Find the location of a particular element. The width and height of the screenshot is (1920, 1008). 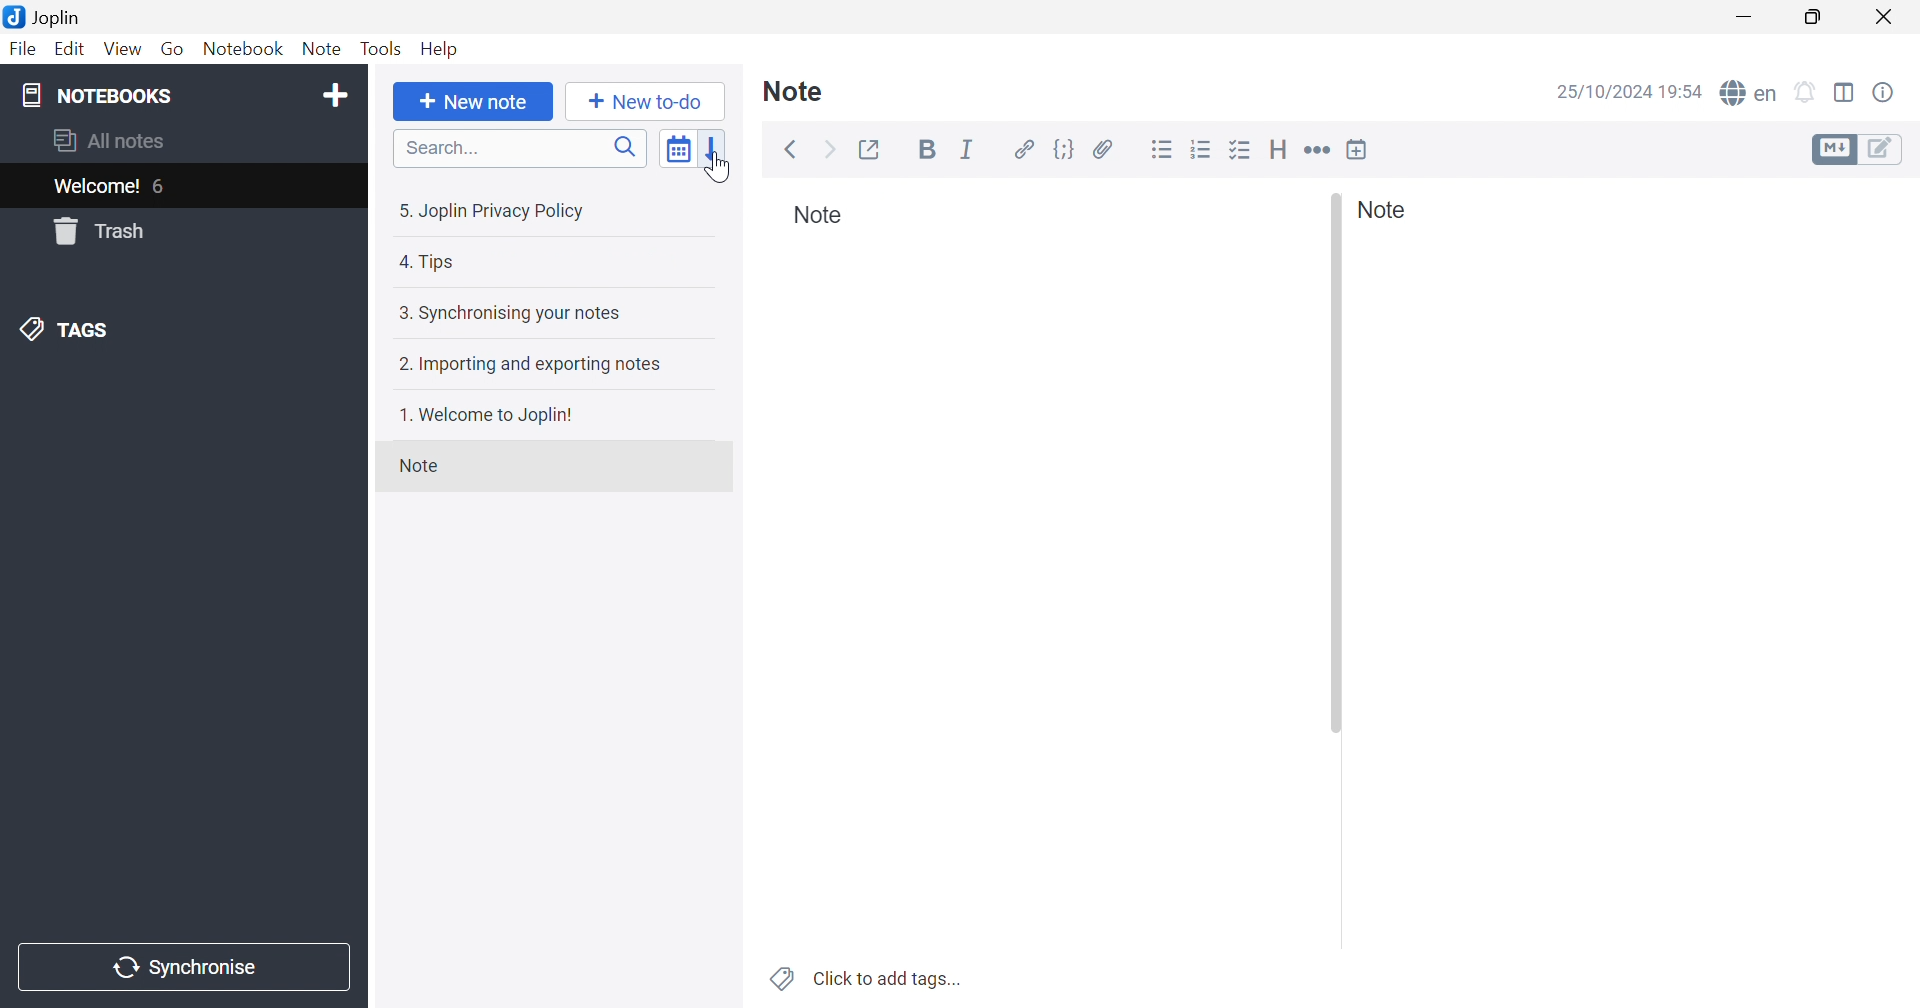

Toggle editor layout is located at coordinates (1845, 92).